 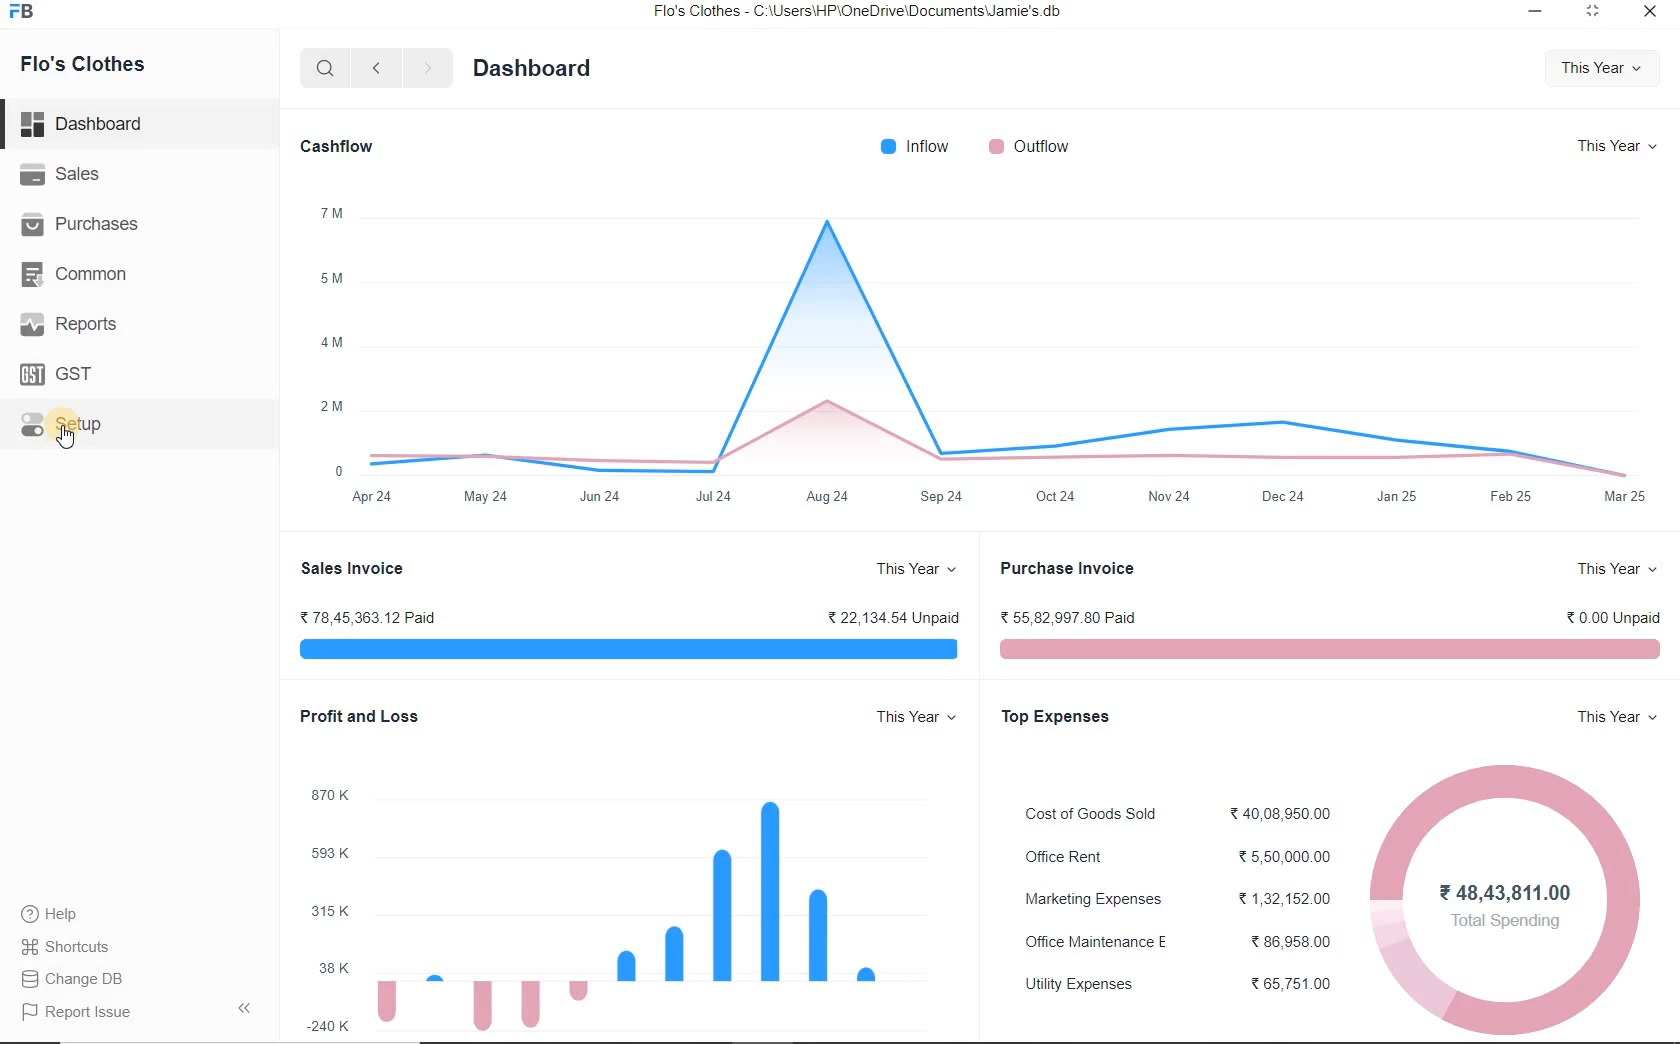 I want to click on -240 K, so click(x=329, y=1025).